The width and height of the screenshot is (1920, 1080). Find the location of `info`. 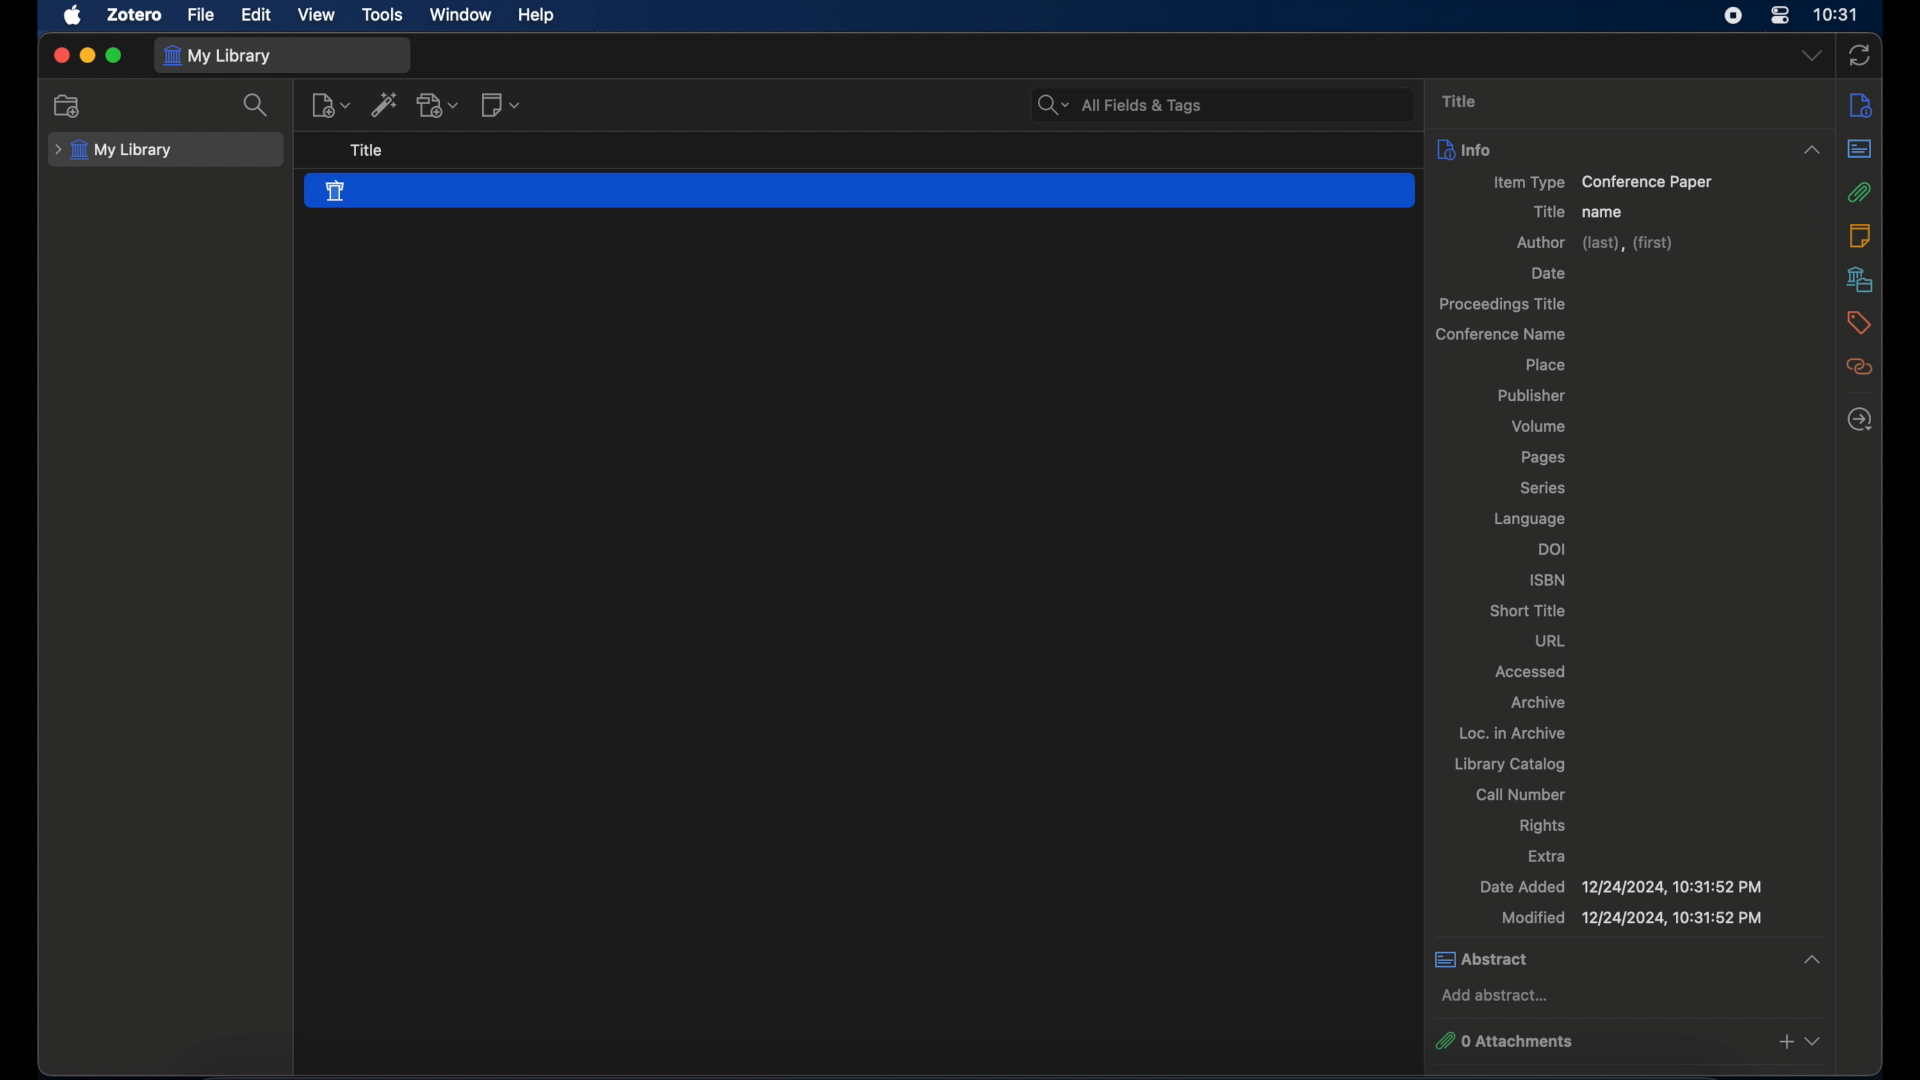

info is located at coordinates (1464, 149).